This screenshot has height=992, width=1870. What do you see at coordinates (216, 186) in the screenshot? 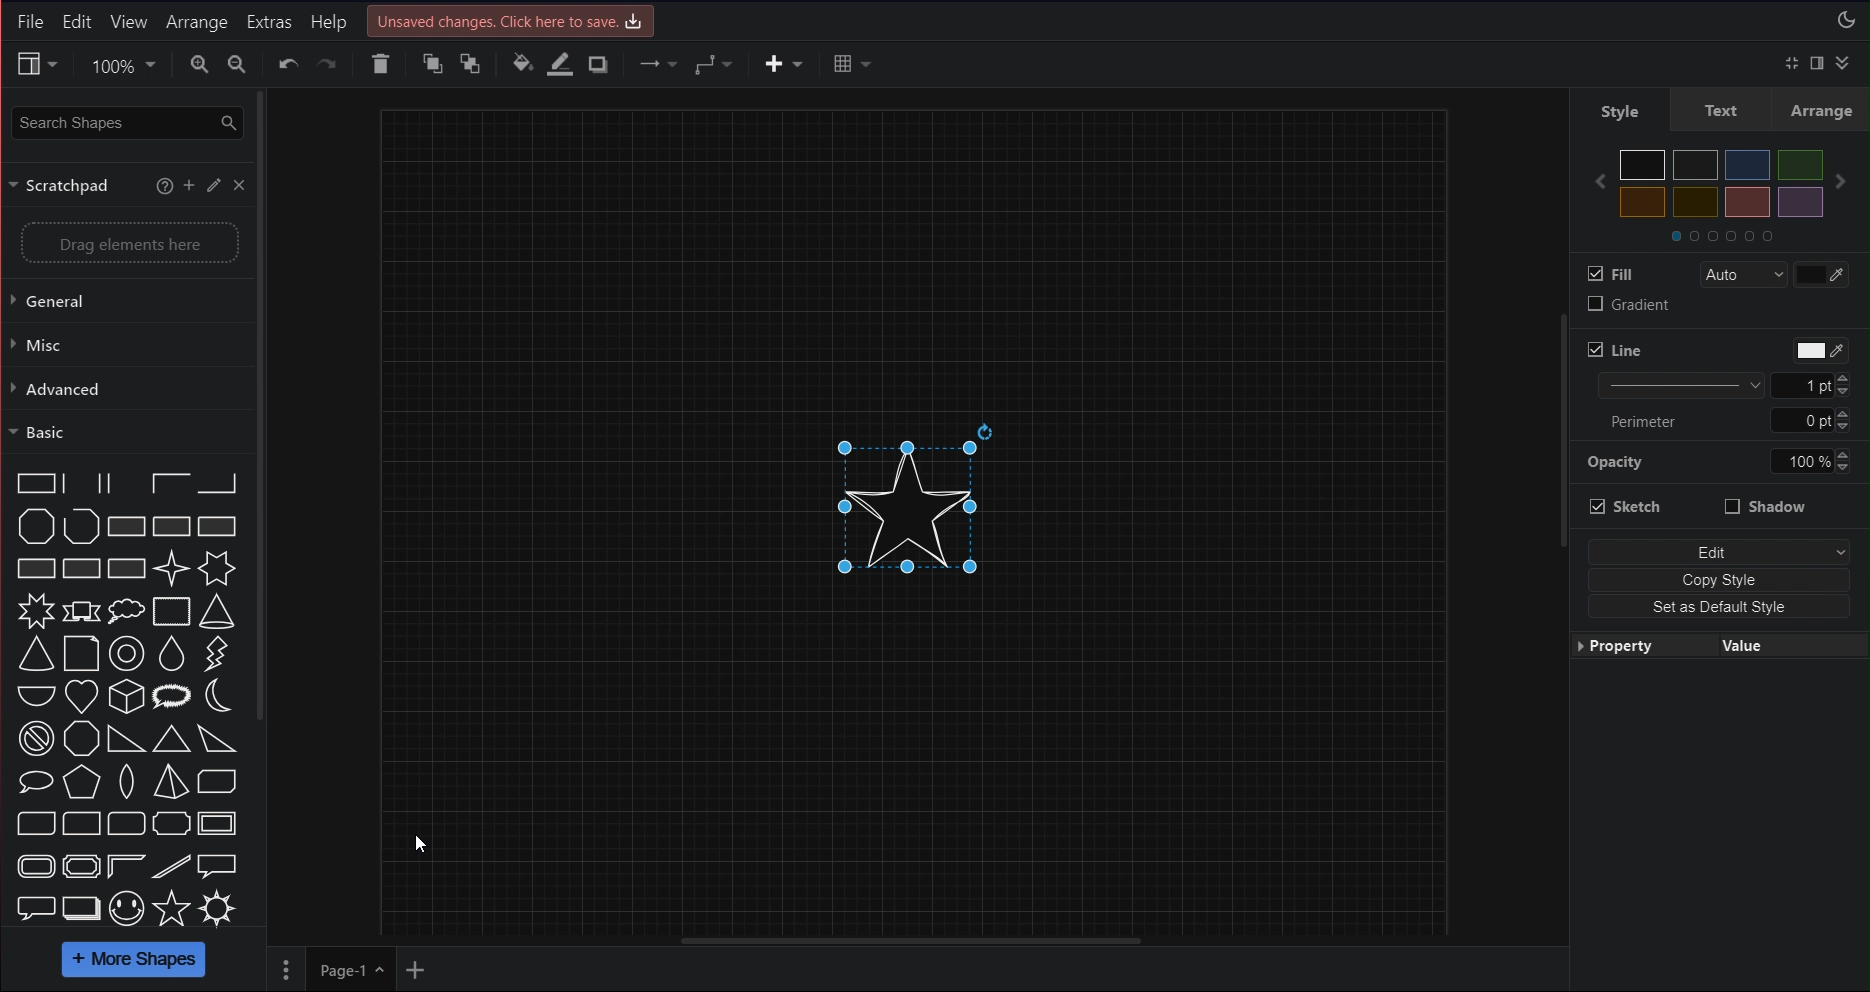
I see `Edit` at bounding box center [216, 186].